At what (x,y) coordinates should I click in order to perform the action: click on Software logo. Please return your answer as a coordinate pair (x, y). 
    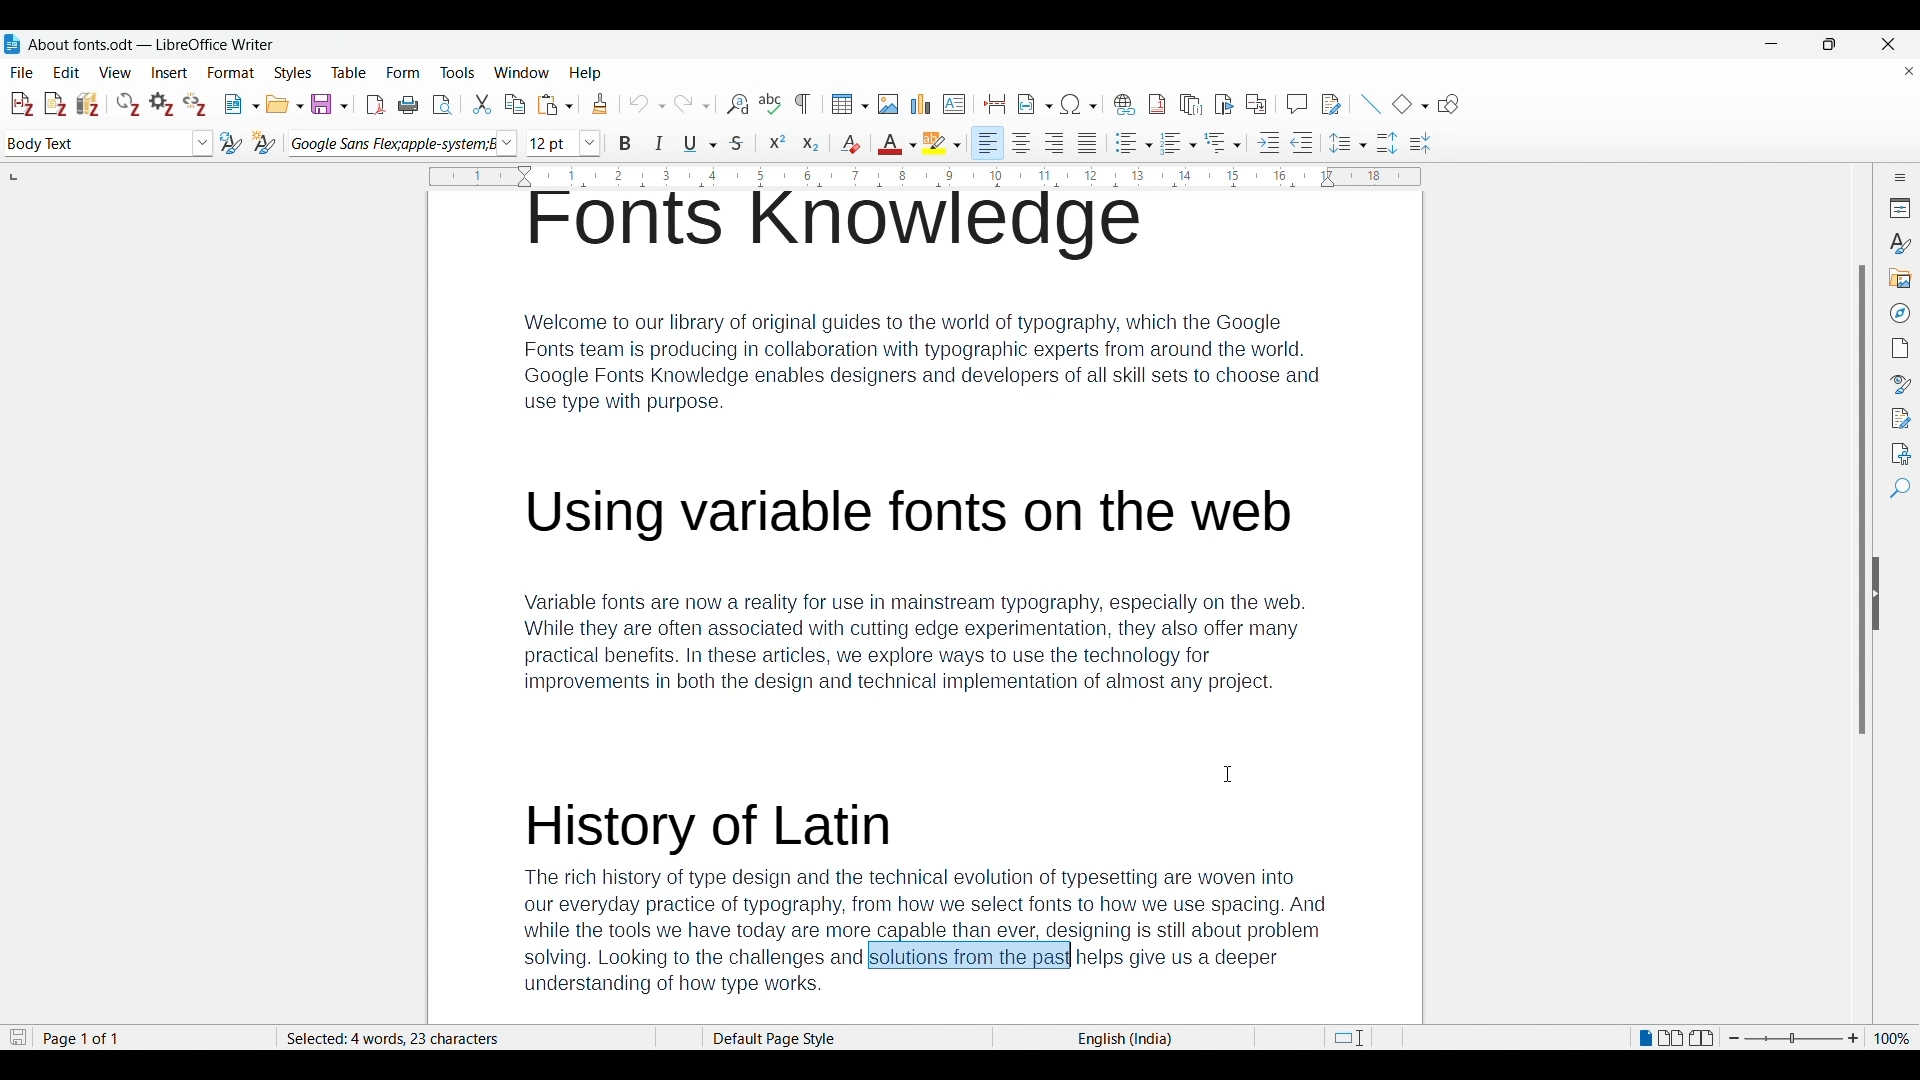
    Looking at the image, I should click on (12, 44).